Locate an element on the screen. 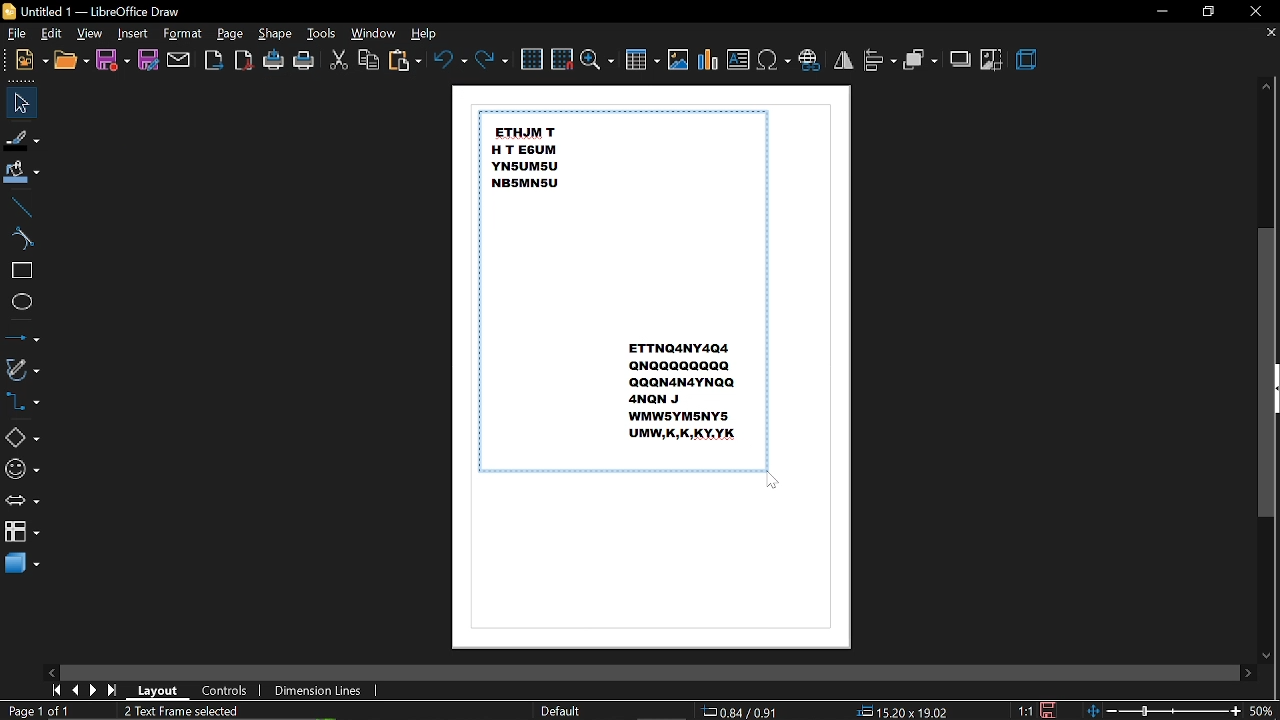  3d effect is located at coordinates (1029, 61).